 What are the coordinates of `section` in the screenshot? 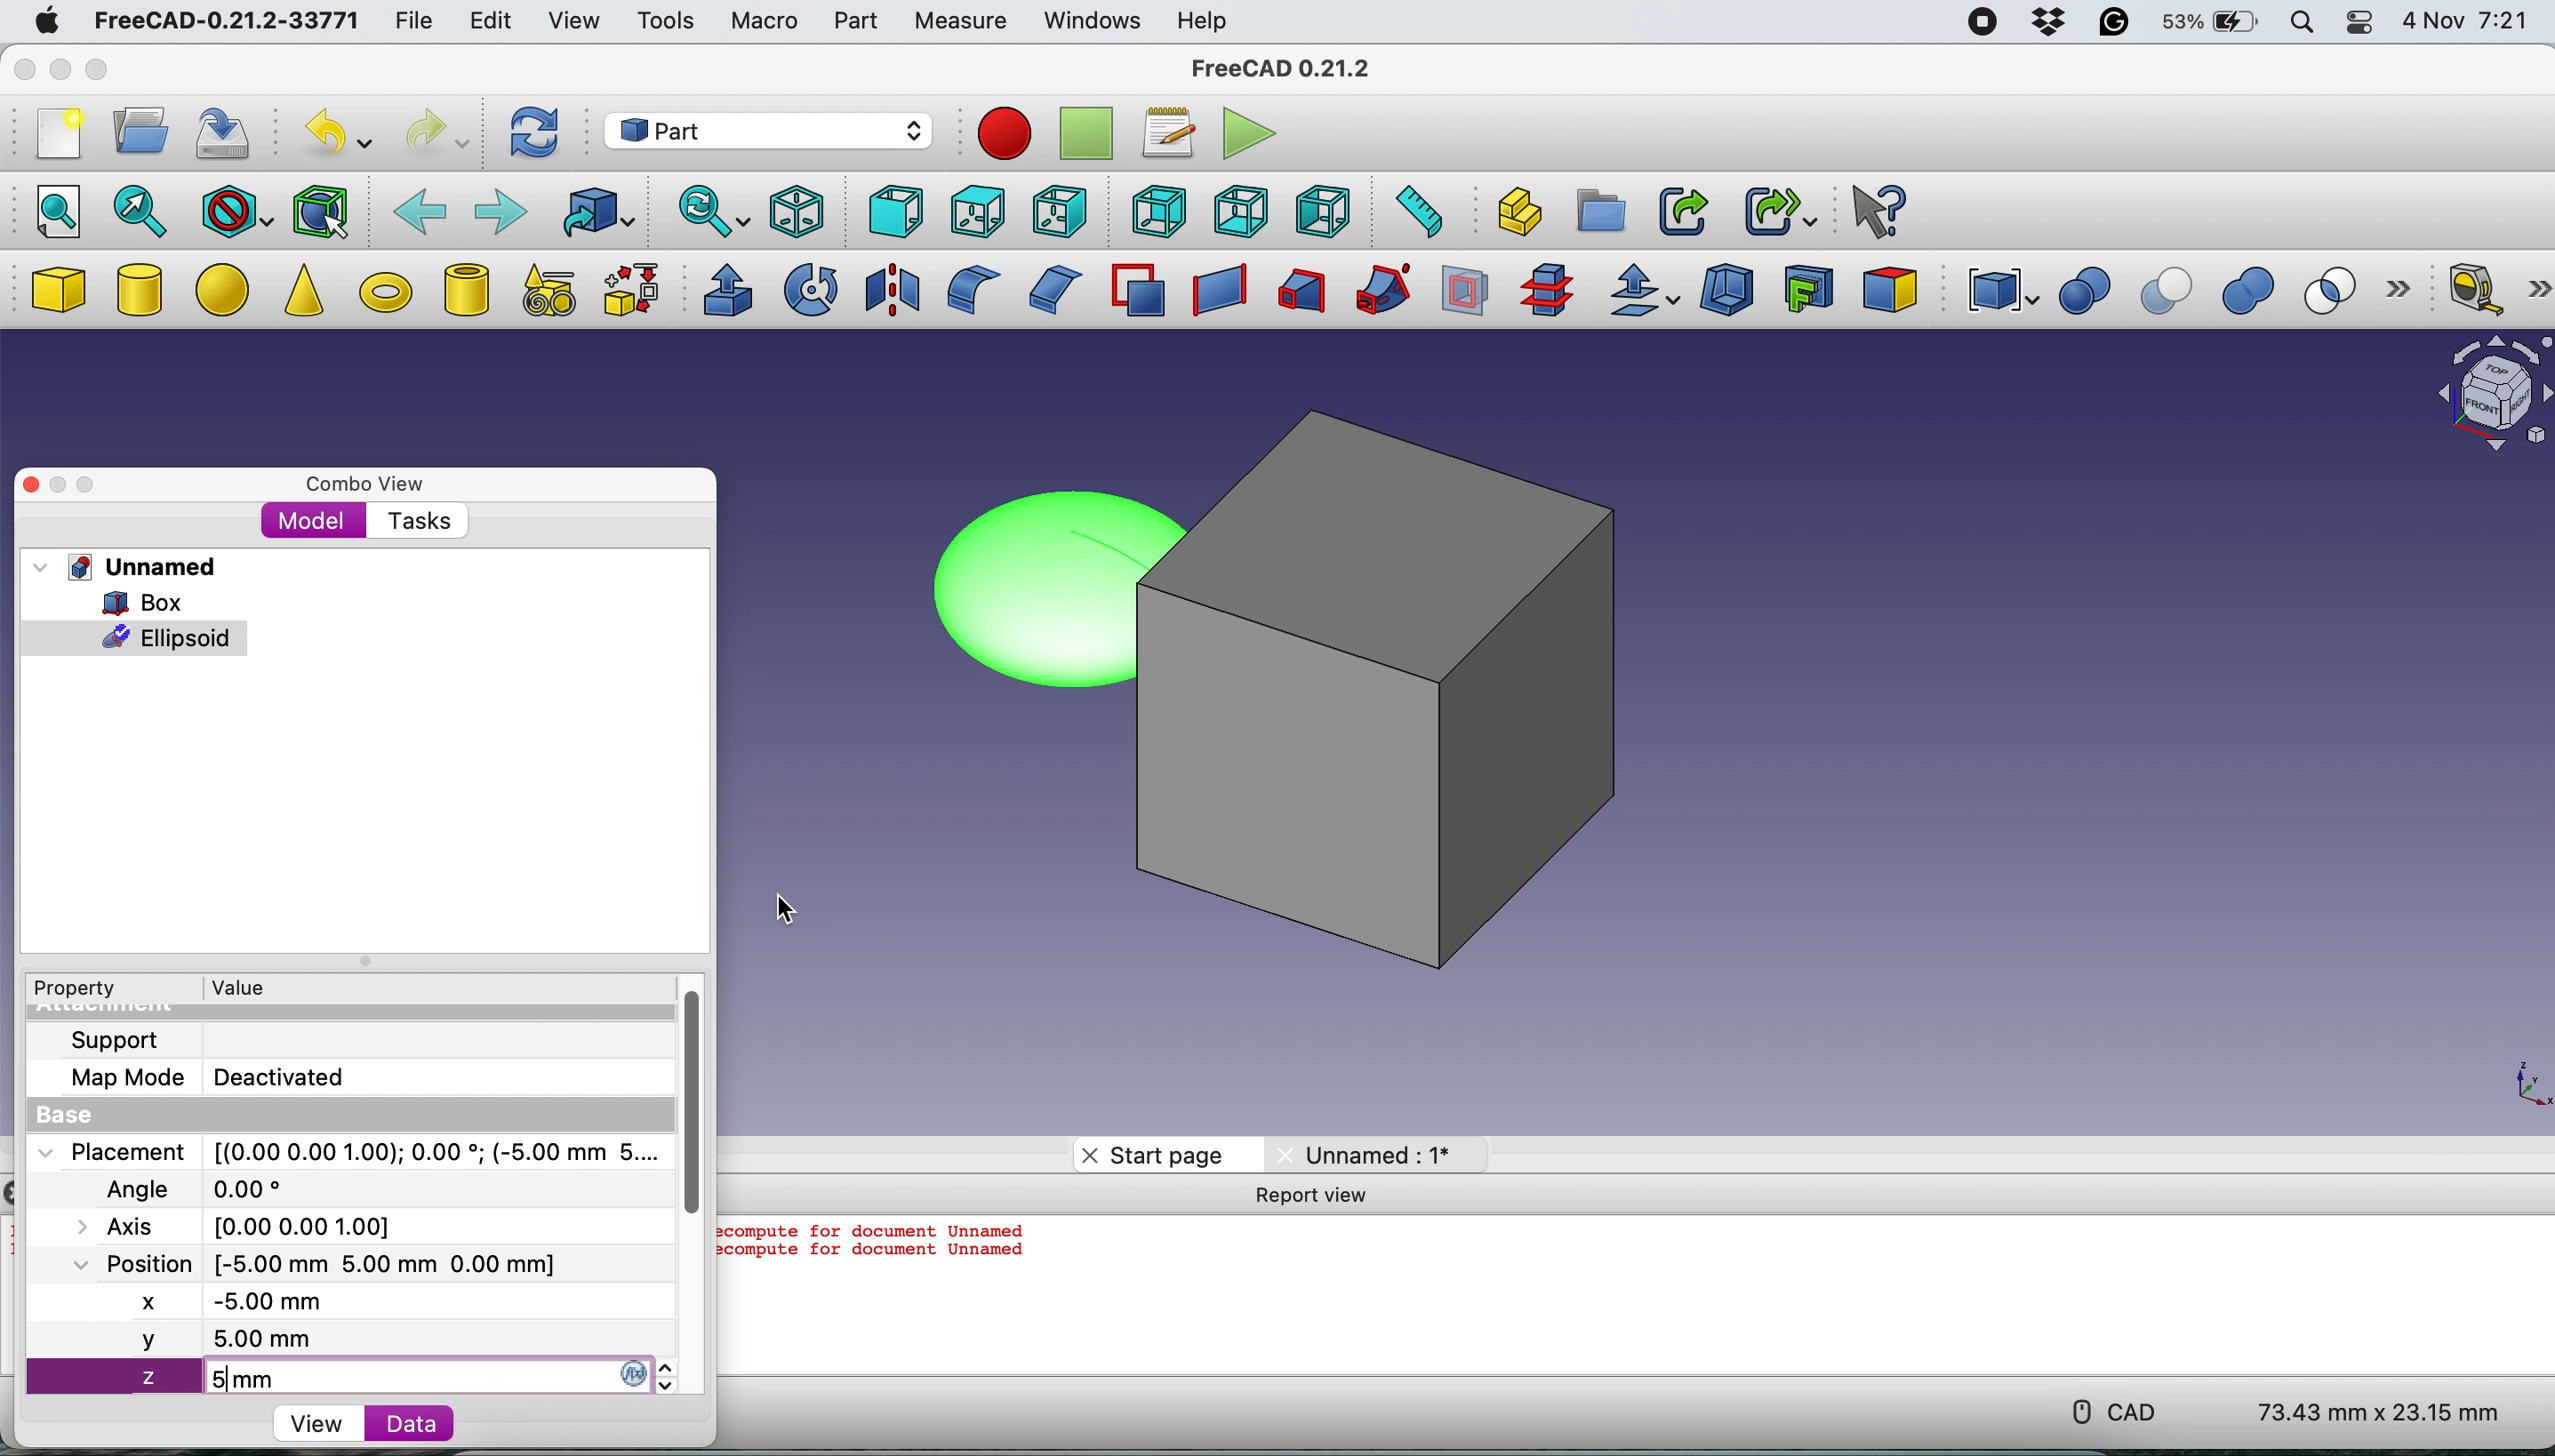 It's located at (1466, 296).